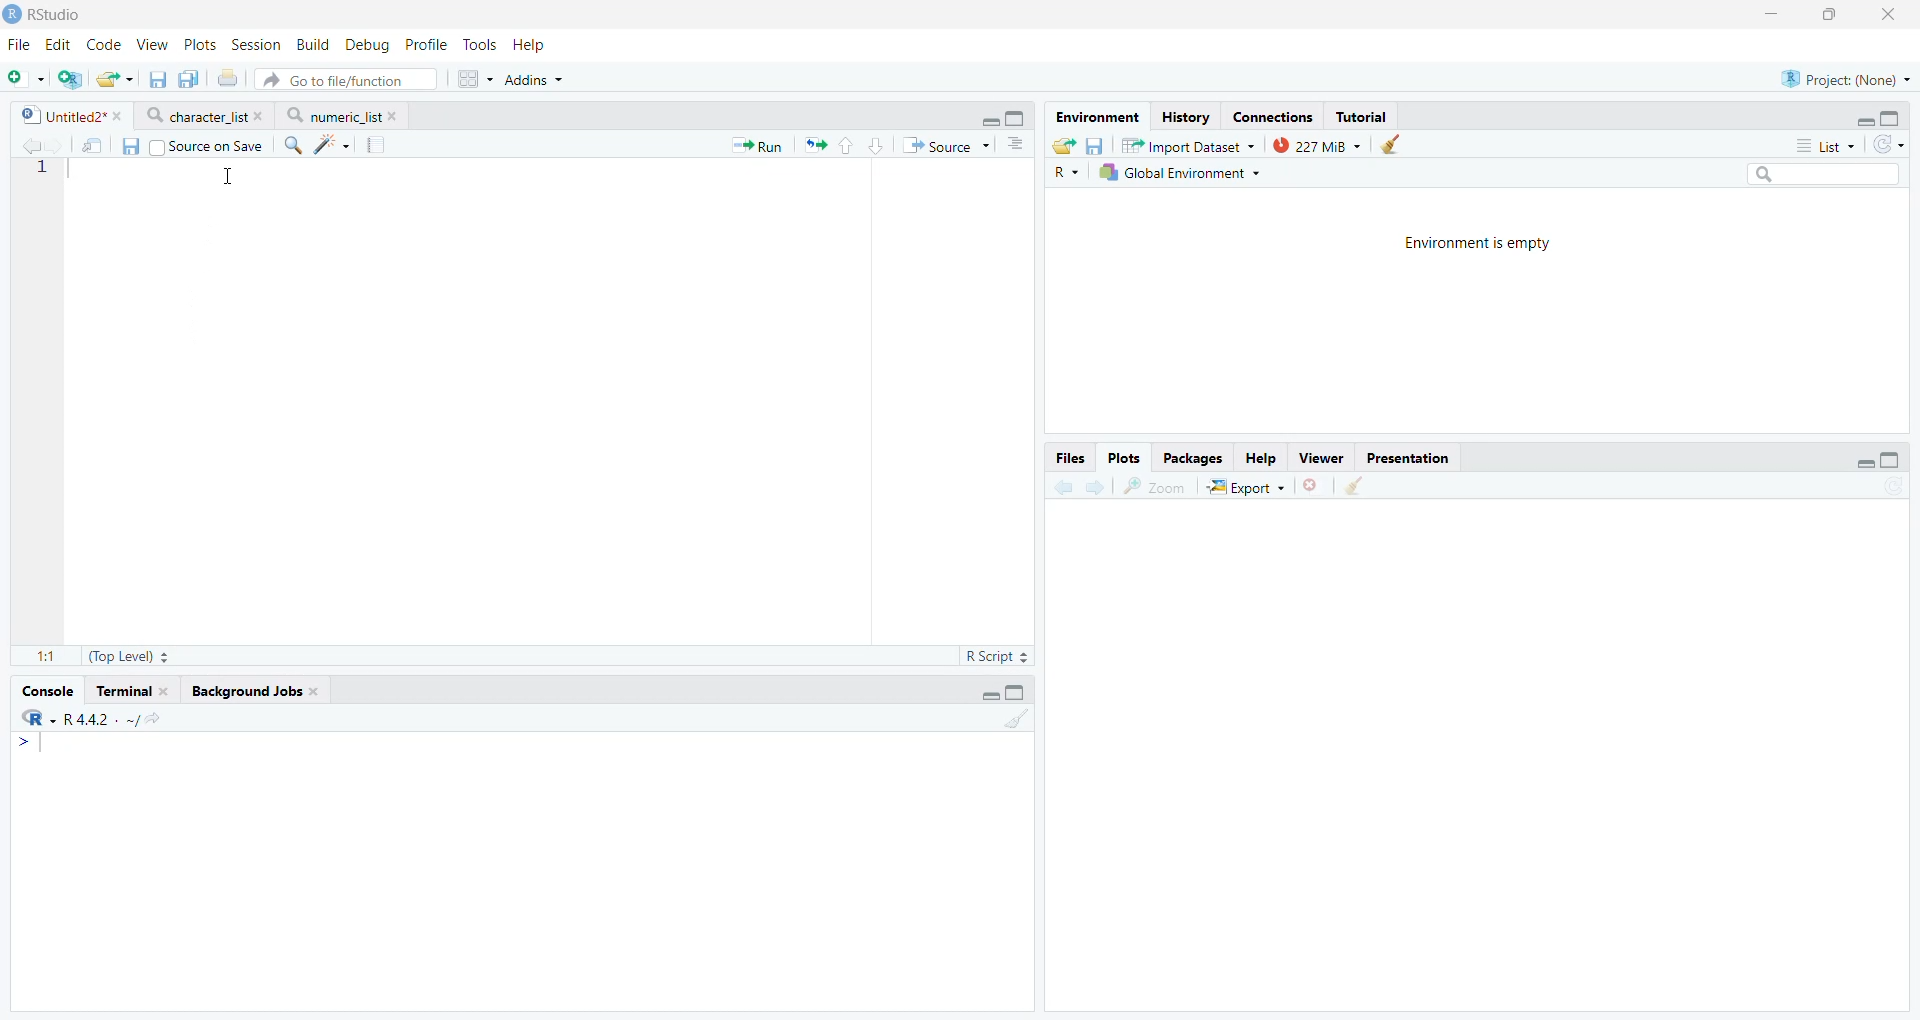 This screenshot has height=1020, width=1920. Describe the element at coordinates (1017, 143) in the screenshot. I see `Show document outline` at that location.